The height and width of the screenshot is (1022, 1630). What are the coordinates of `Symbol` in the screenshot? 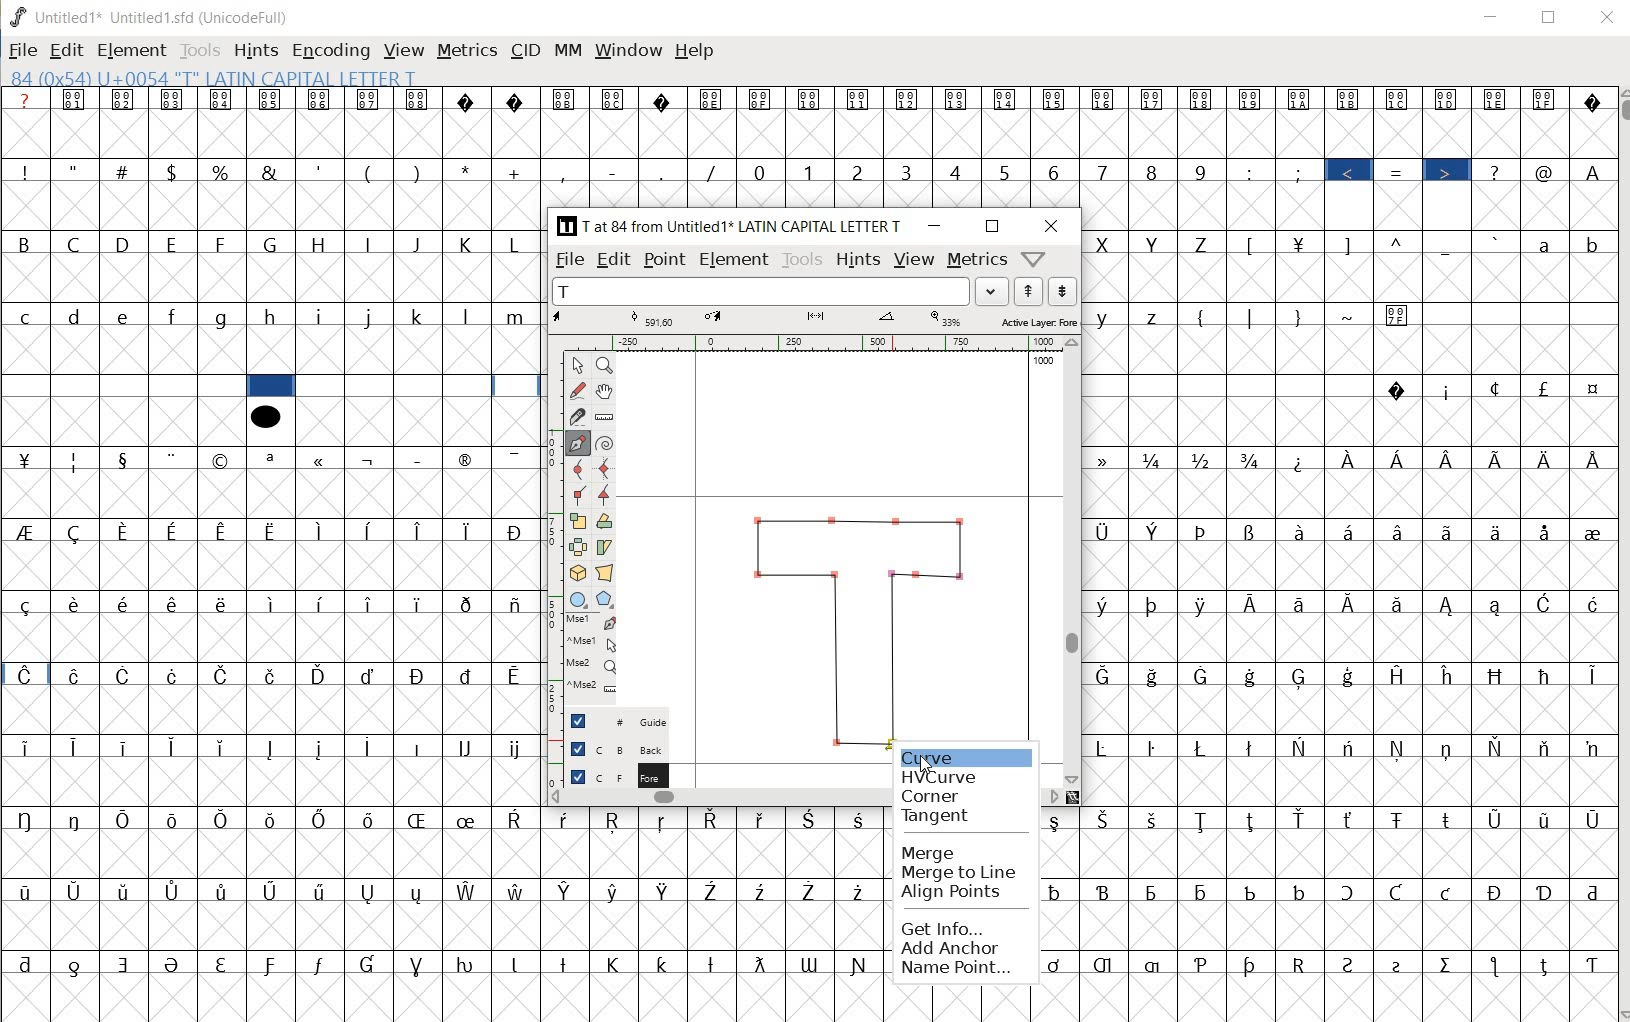 It's located at (78, 749).